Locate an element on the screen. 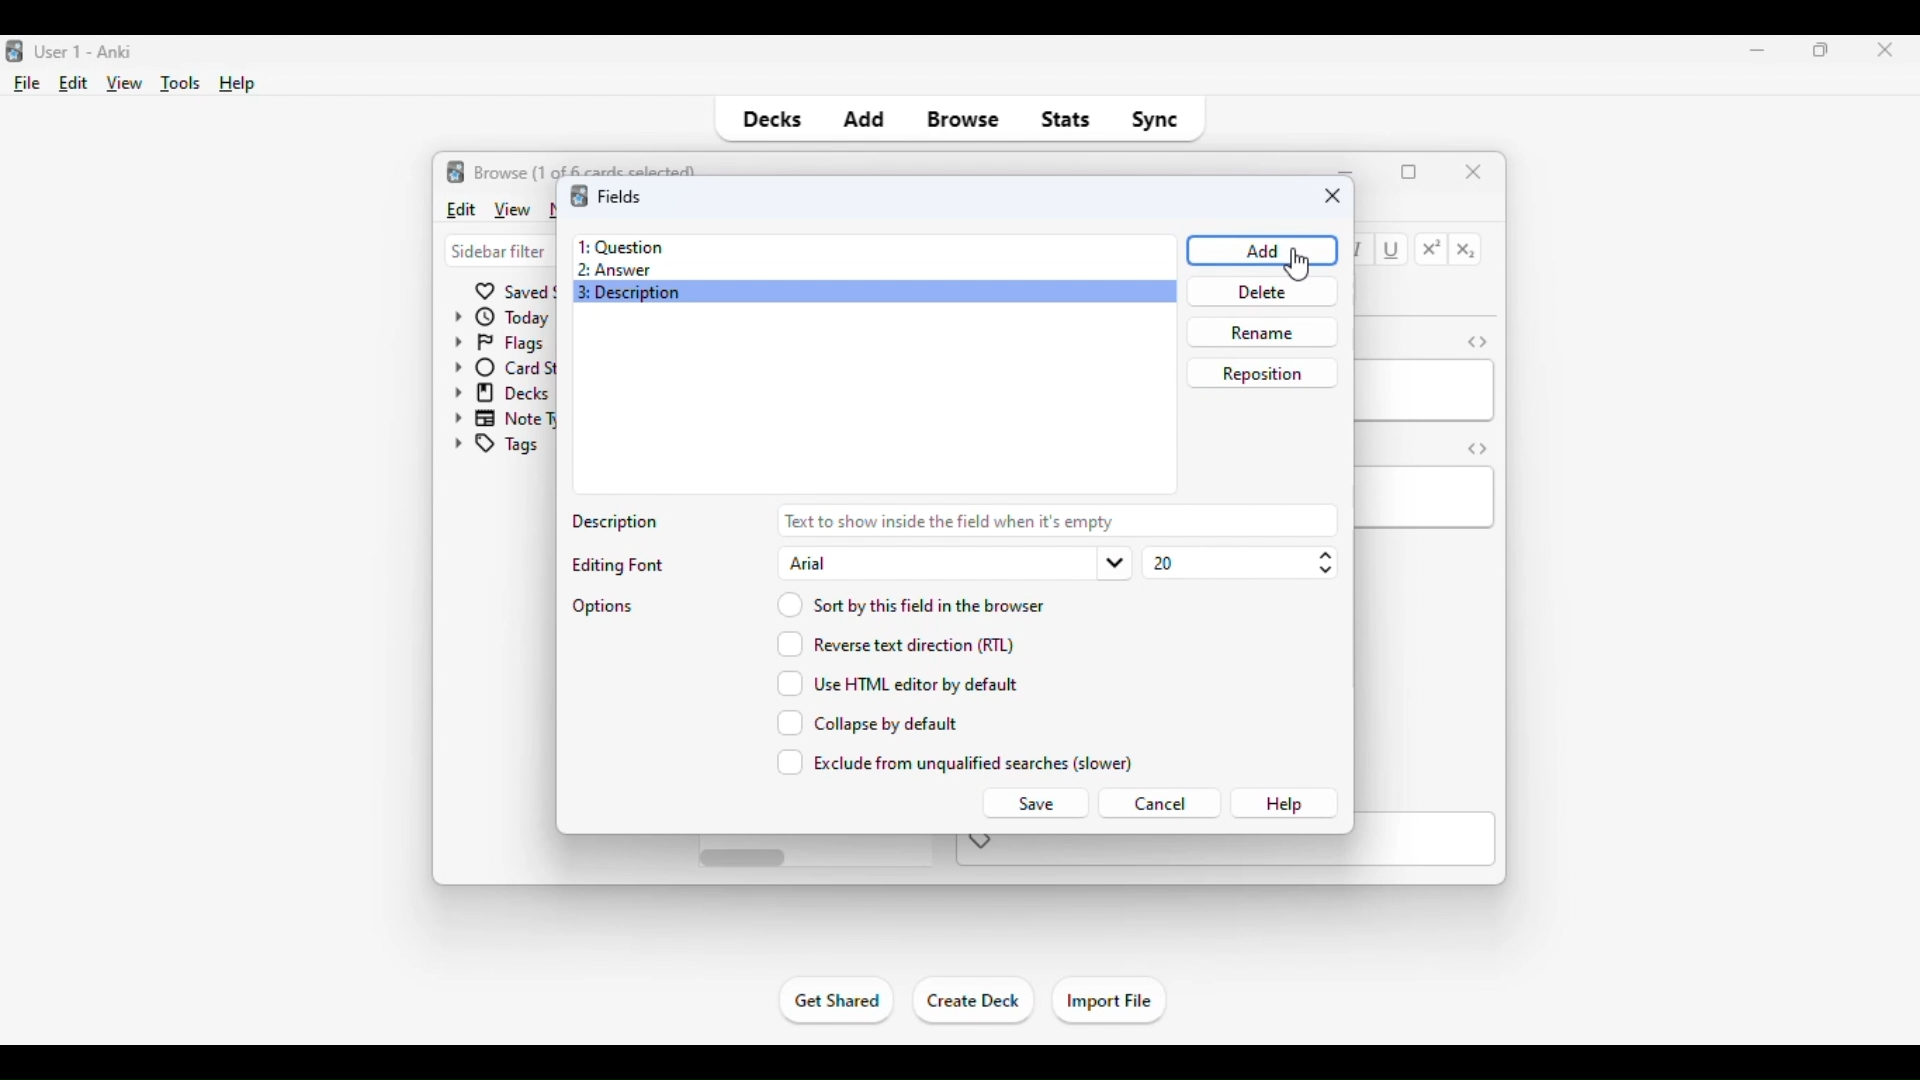 Image resolution: width=1920 pixels, height=1080 pixels. help is located at coordinates (1284, 804).